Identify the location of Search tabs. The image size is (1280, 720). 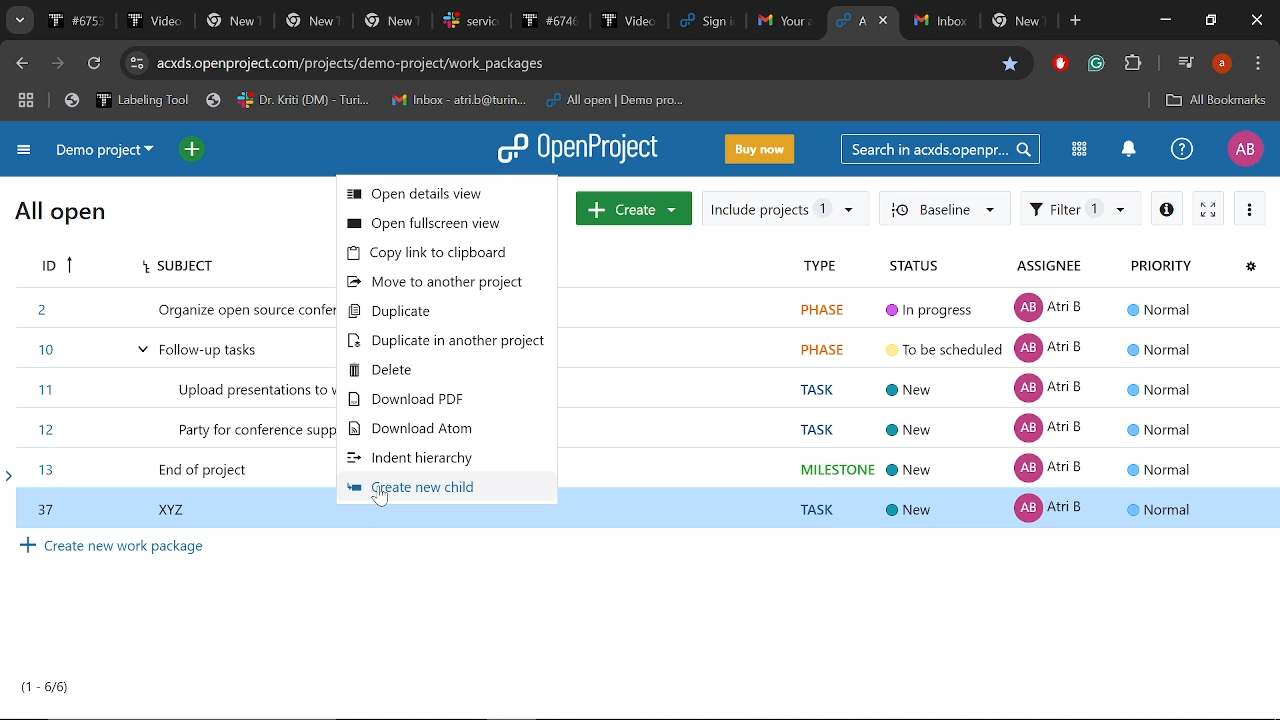
(850, 20).